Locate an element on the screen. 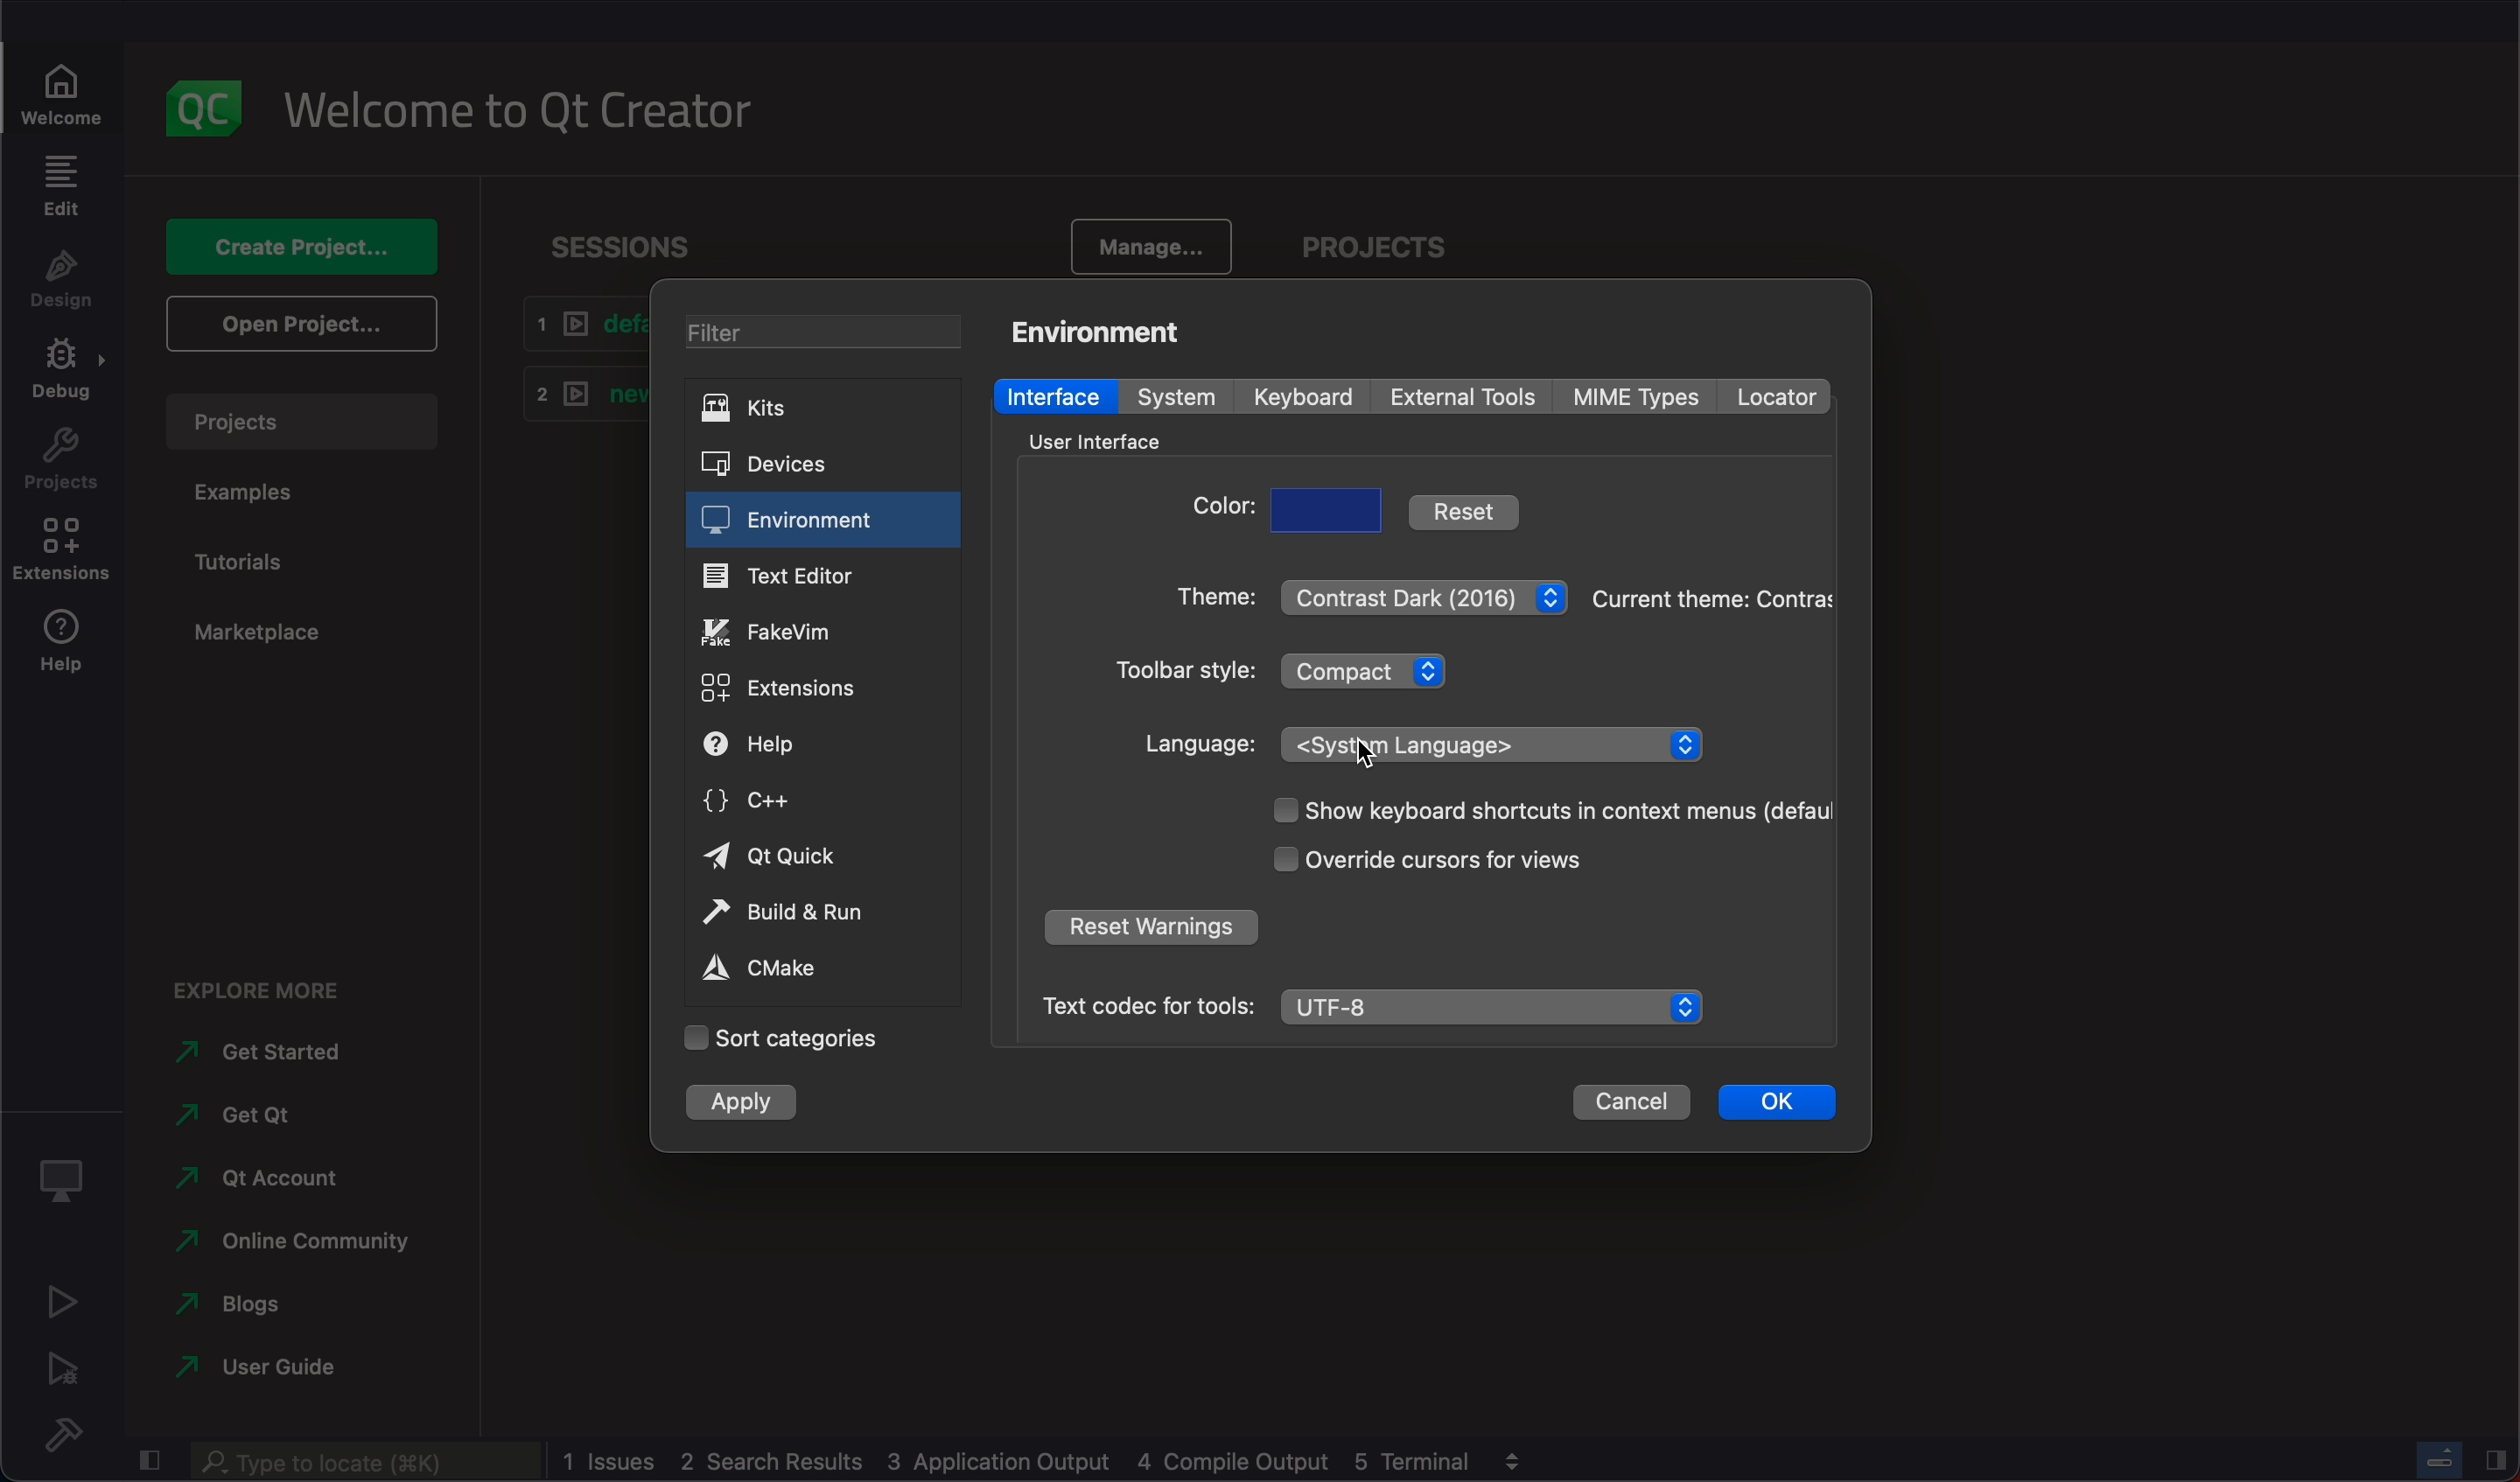  cursor is located at coordinates (1370, 751).